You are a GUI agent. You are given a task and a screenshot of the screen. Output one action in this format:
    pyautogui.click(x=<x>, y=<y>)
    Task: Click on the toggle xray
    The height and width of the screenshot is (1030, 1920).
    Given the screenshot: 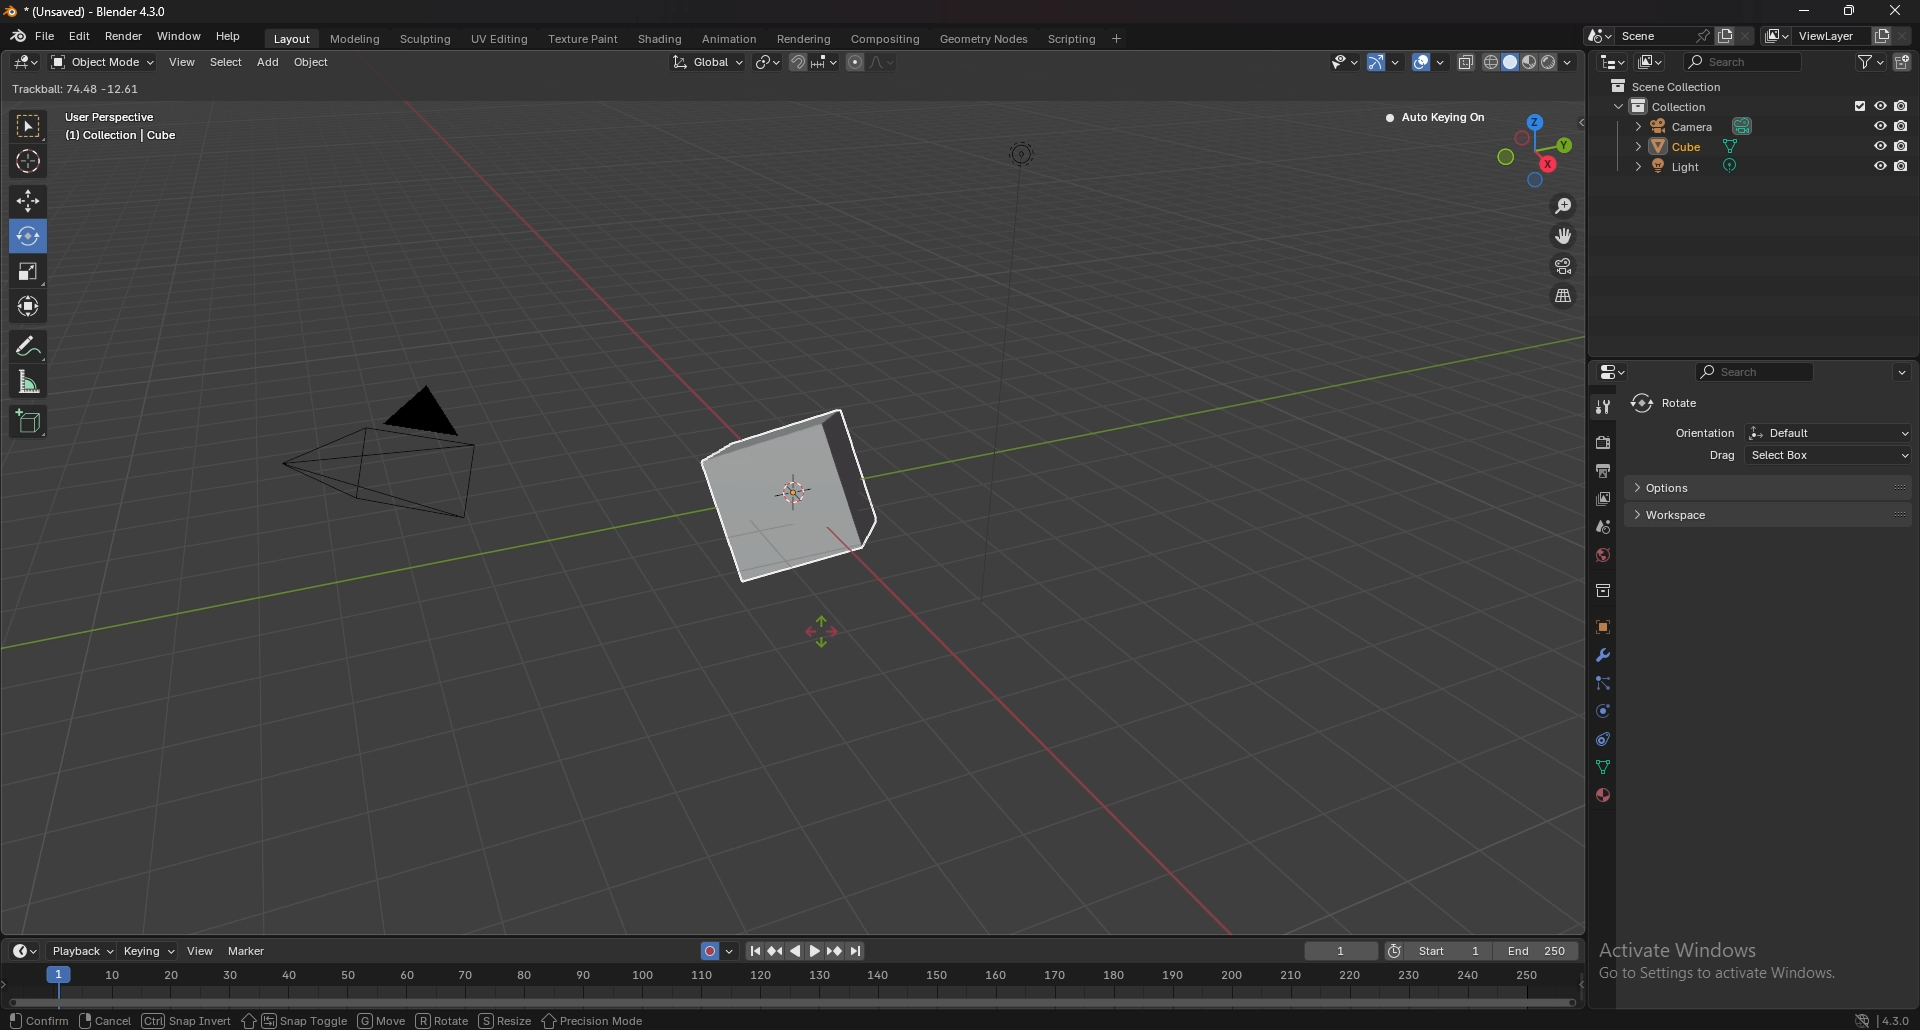 What is the action you would take?
    pyautogui.click(x=1467, y=62)
    